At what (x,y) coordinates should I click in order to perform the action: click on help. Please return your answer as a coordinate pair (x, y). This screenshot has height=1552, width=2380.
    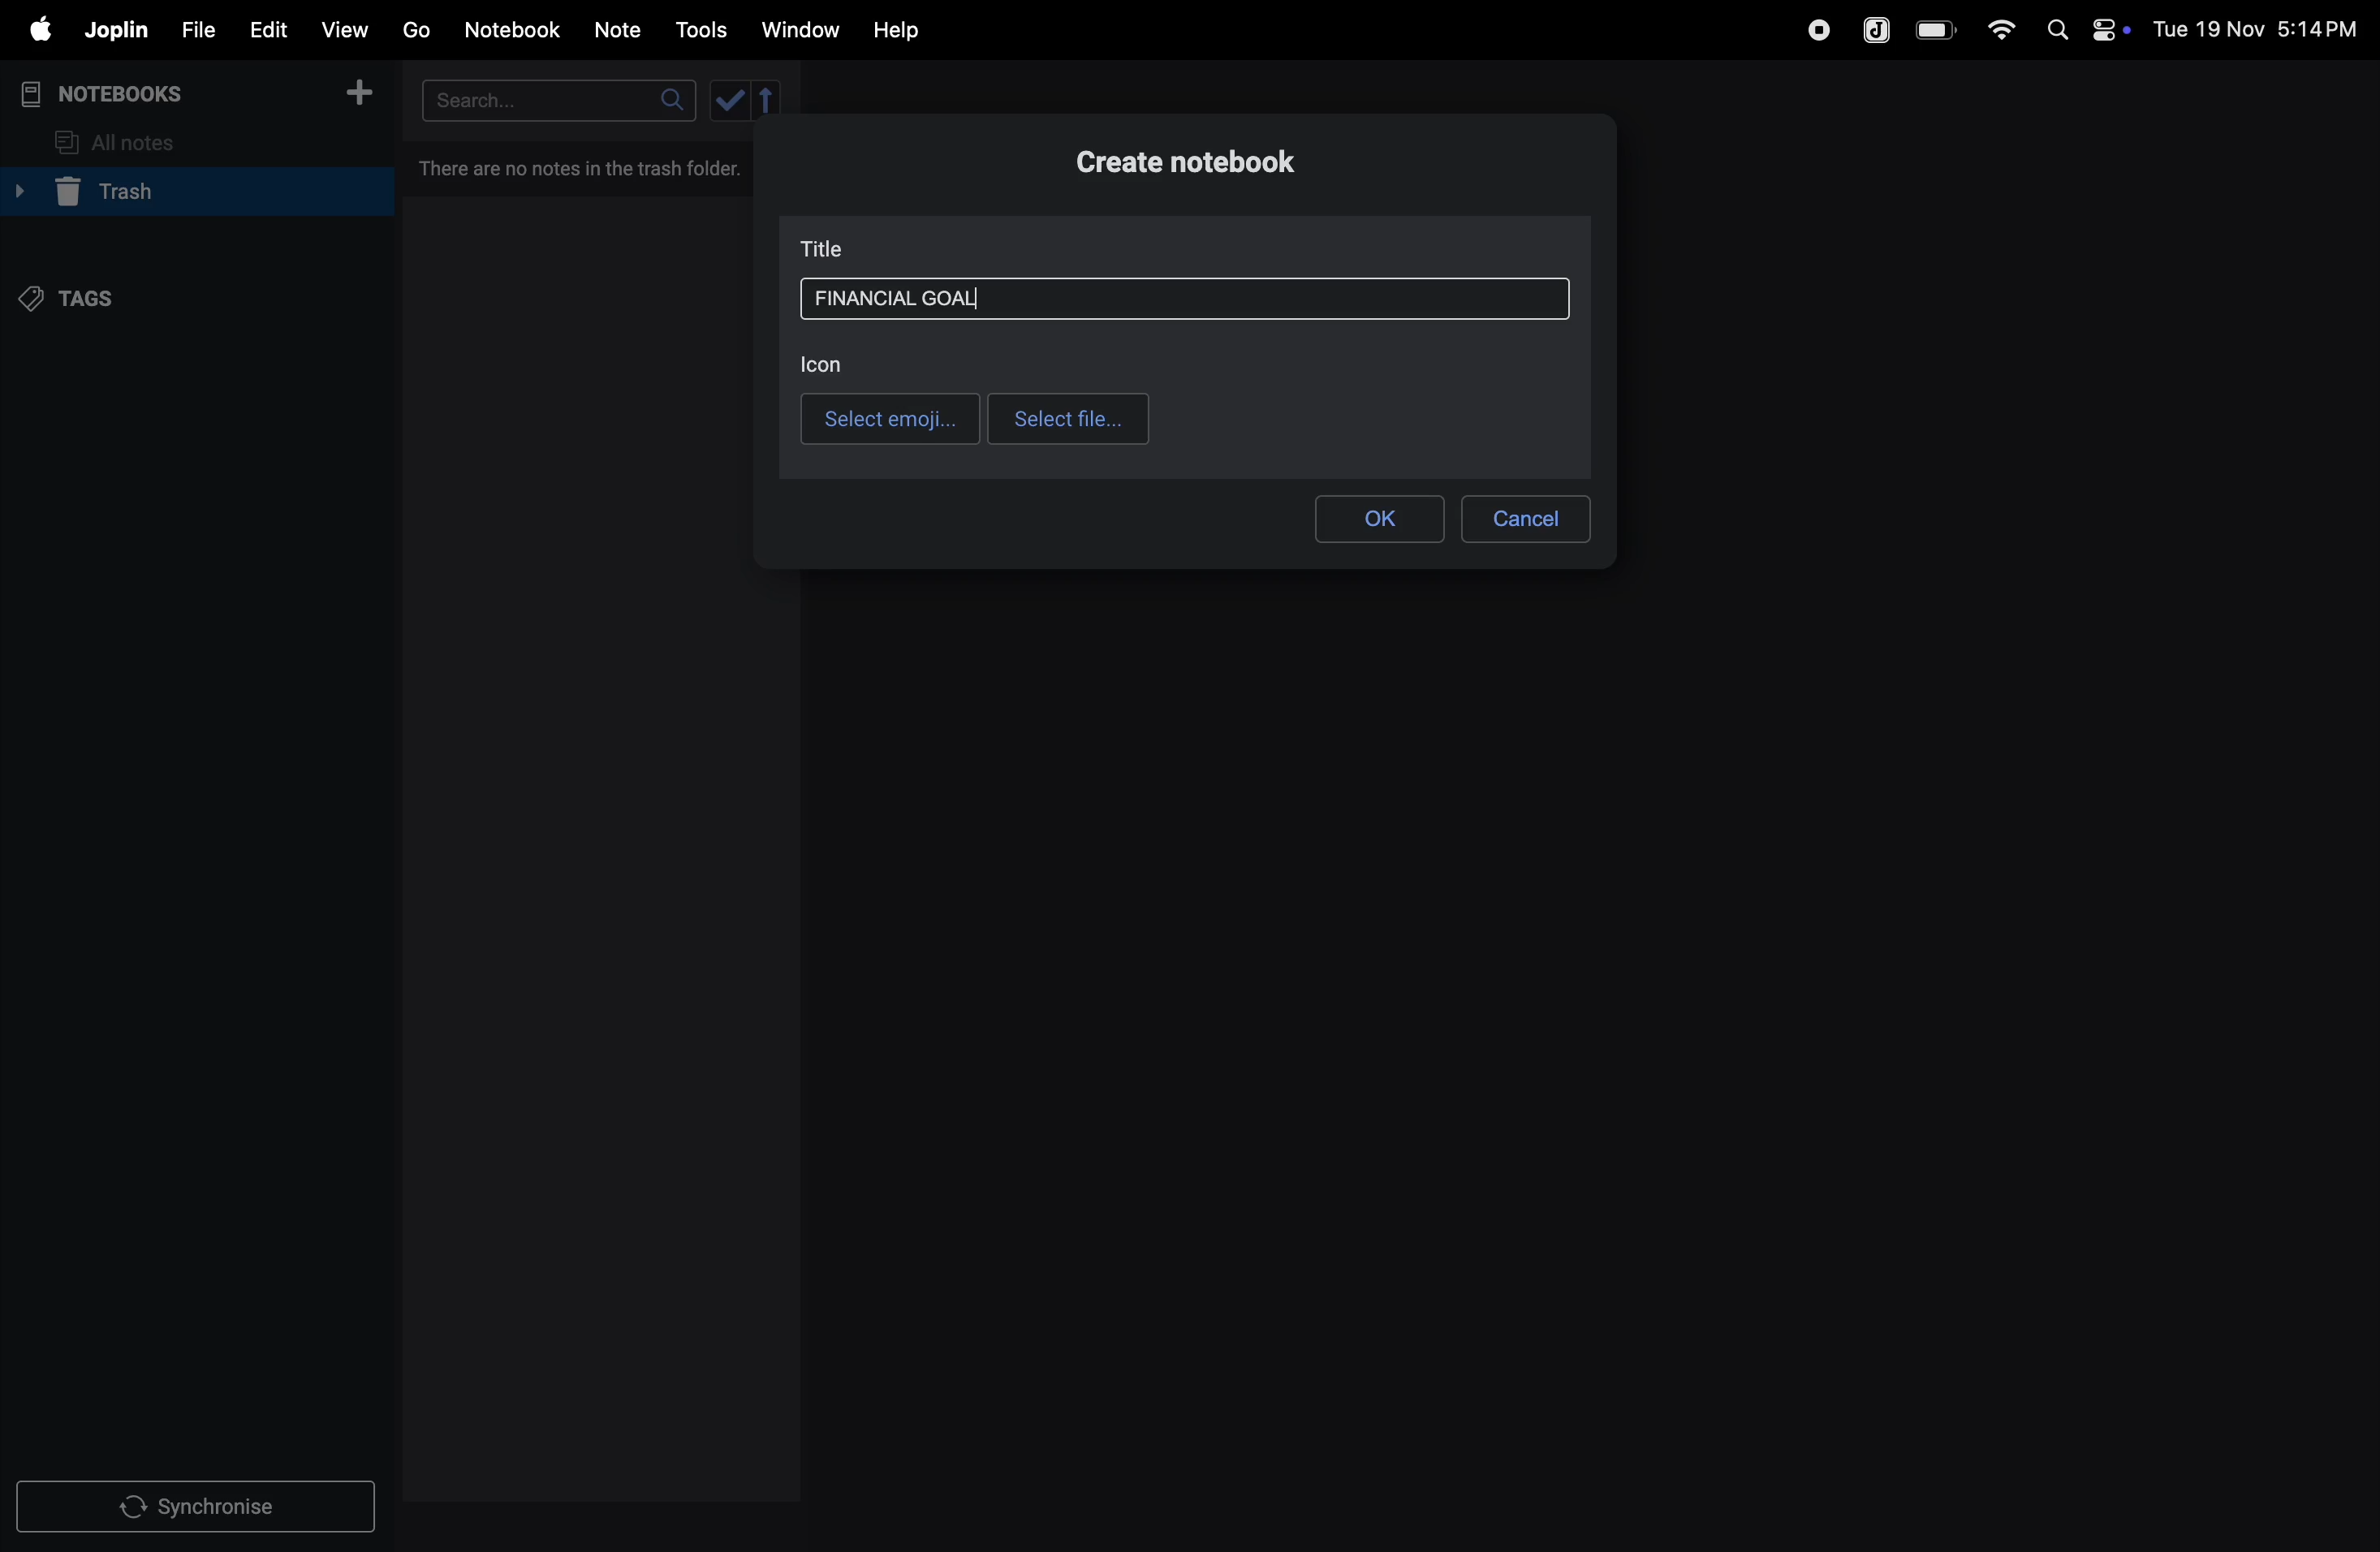
    Looking at the image, I should click on (911, 31).